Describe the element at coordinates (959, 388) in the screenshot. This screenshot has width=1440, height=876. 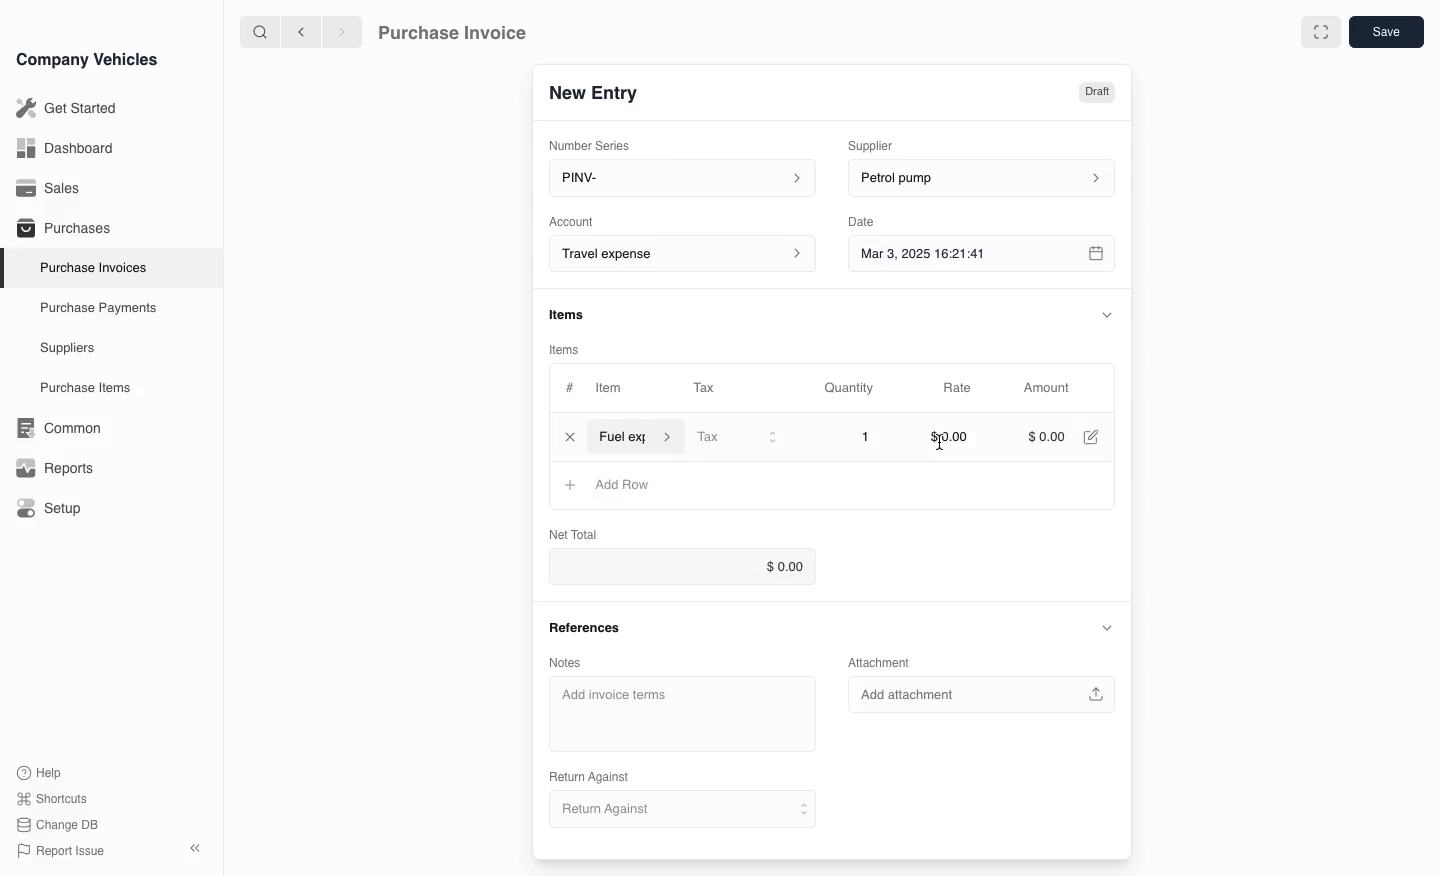
I see `Rate` at that location.